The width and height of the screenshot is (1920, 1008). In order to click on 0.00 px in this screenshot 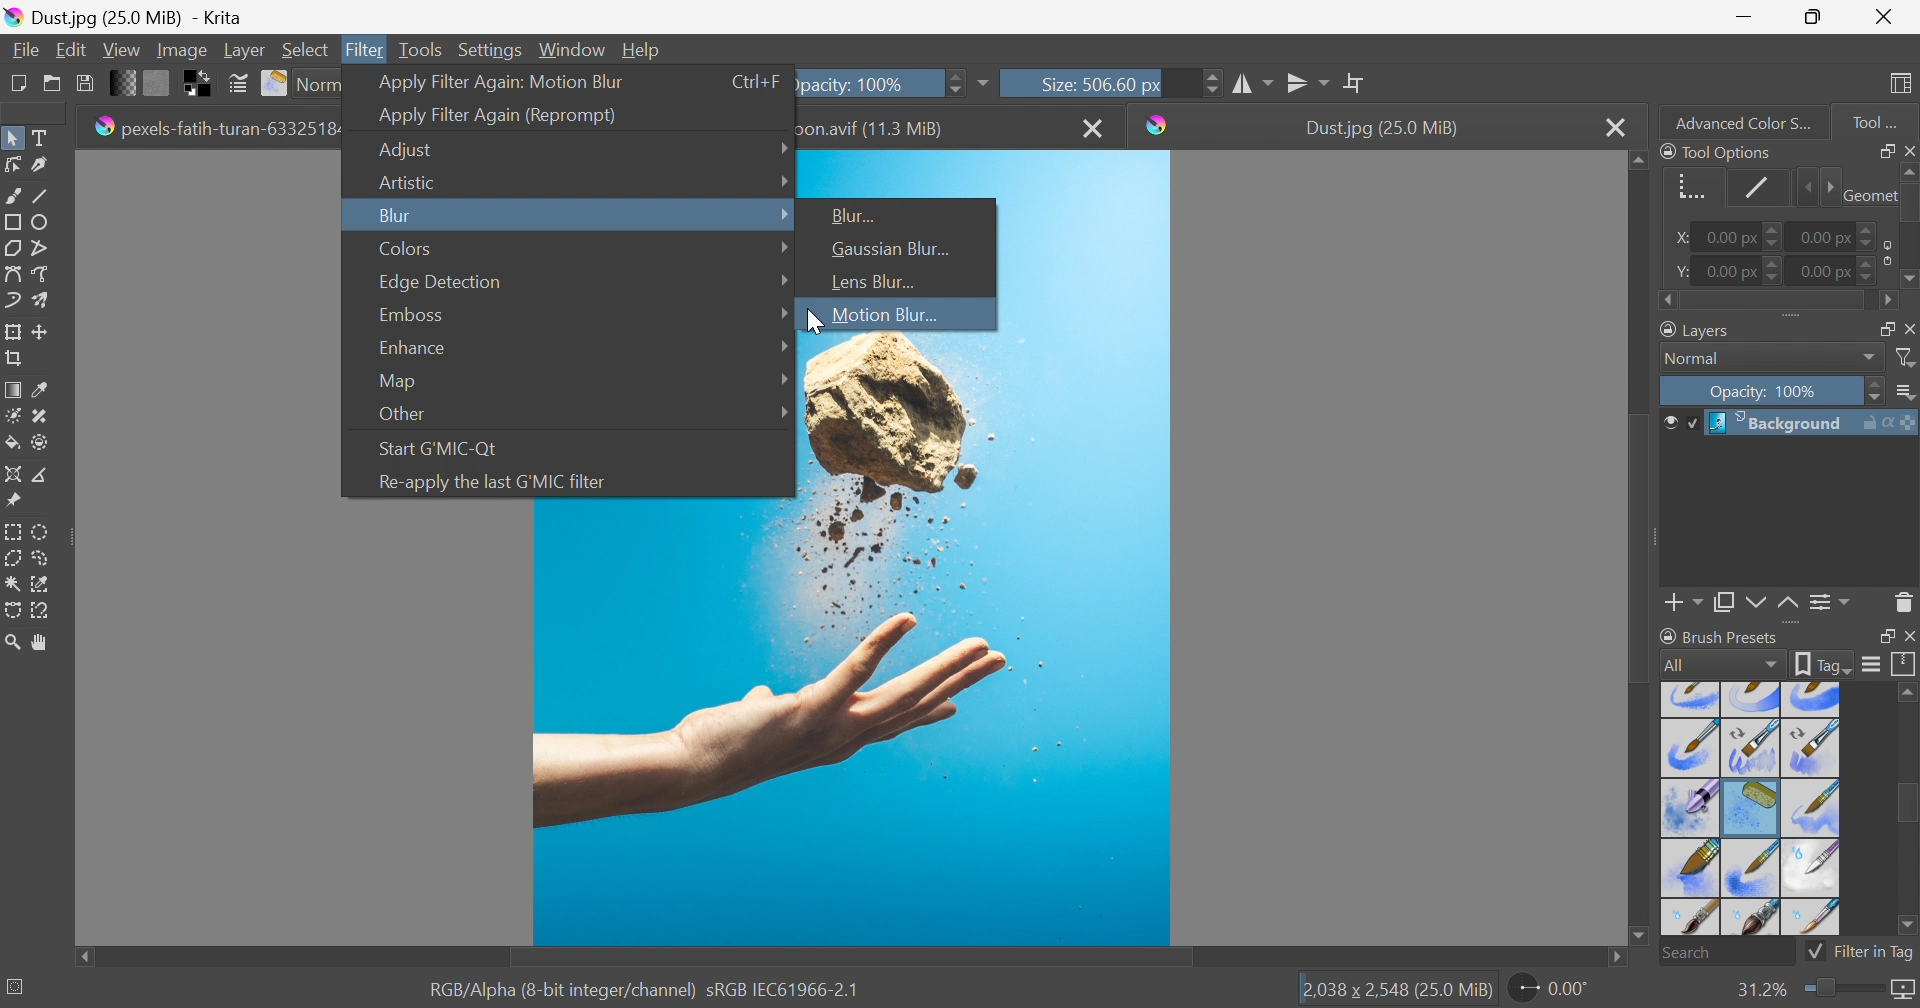, I will do `click(1728, 238)`.